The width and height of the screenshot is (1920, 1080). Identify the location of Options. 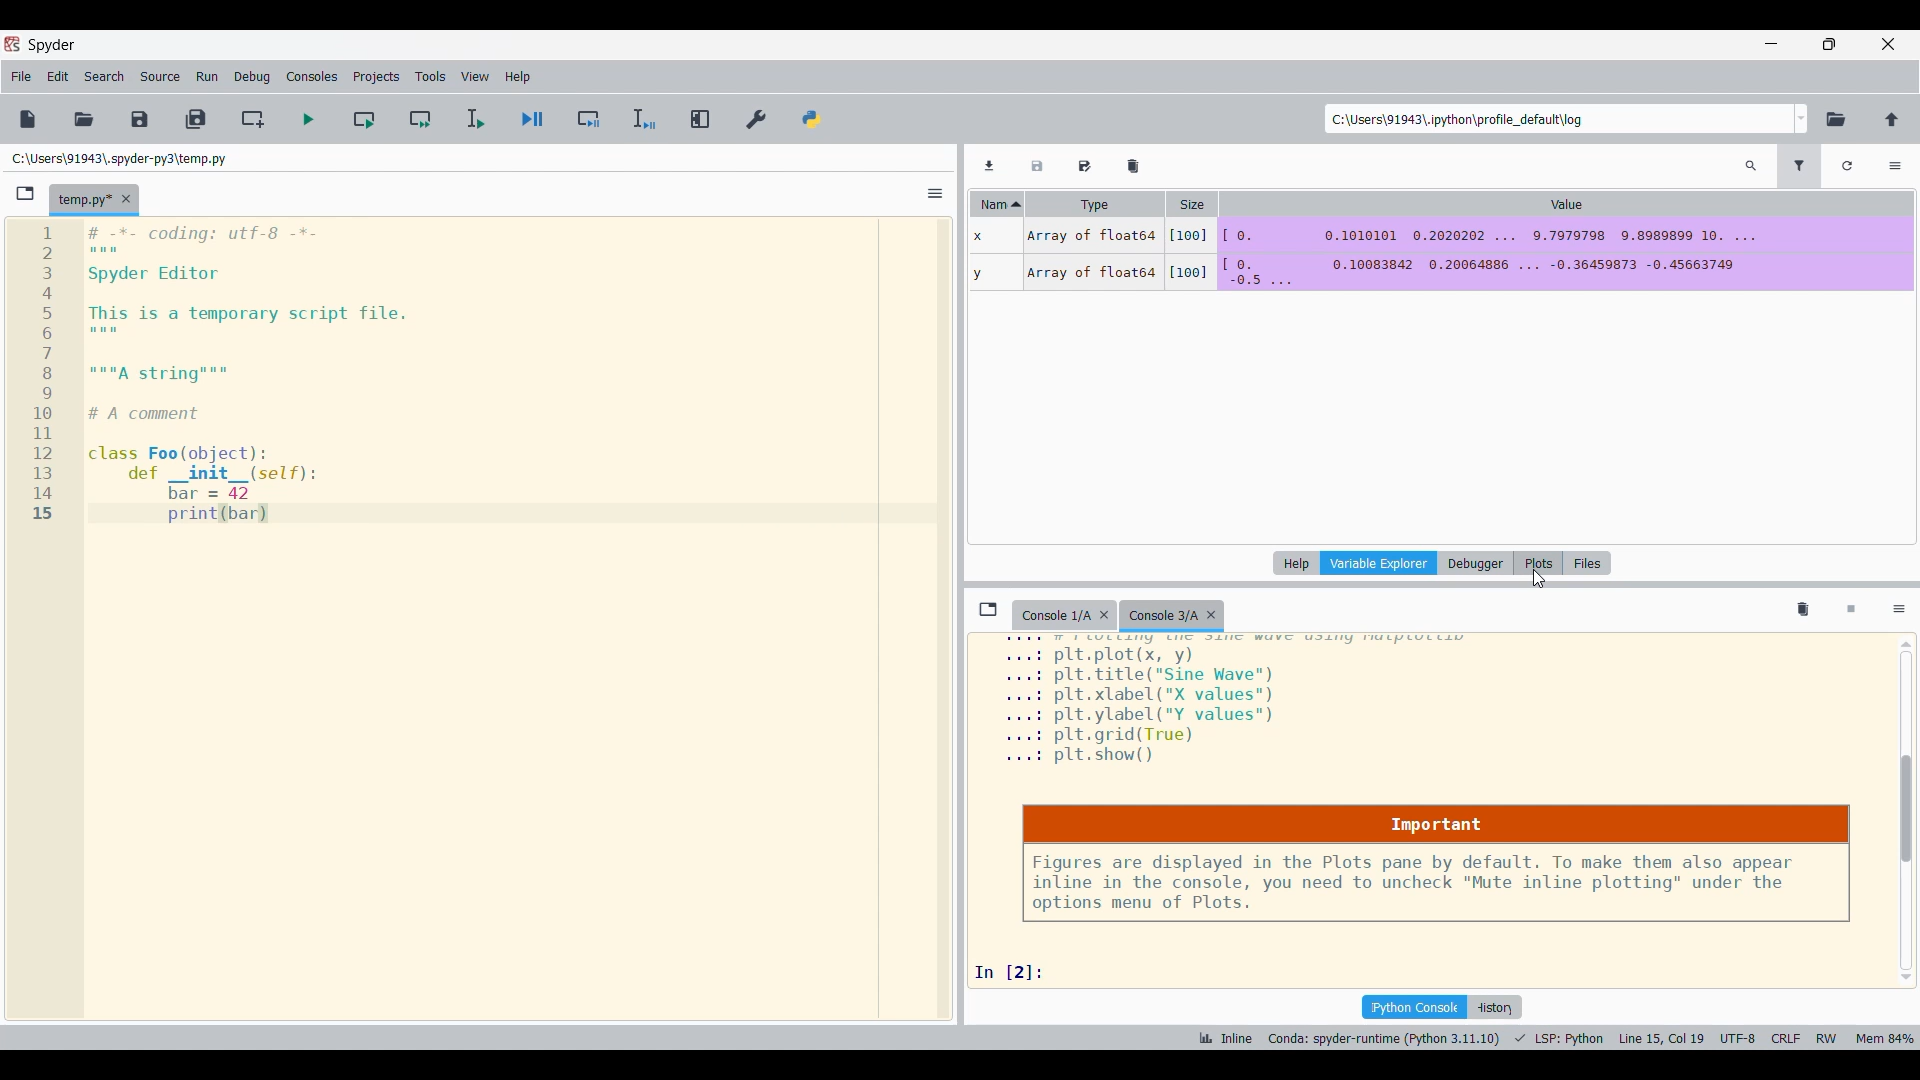
(936, 193).